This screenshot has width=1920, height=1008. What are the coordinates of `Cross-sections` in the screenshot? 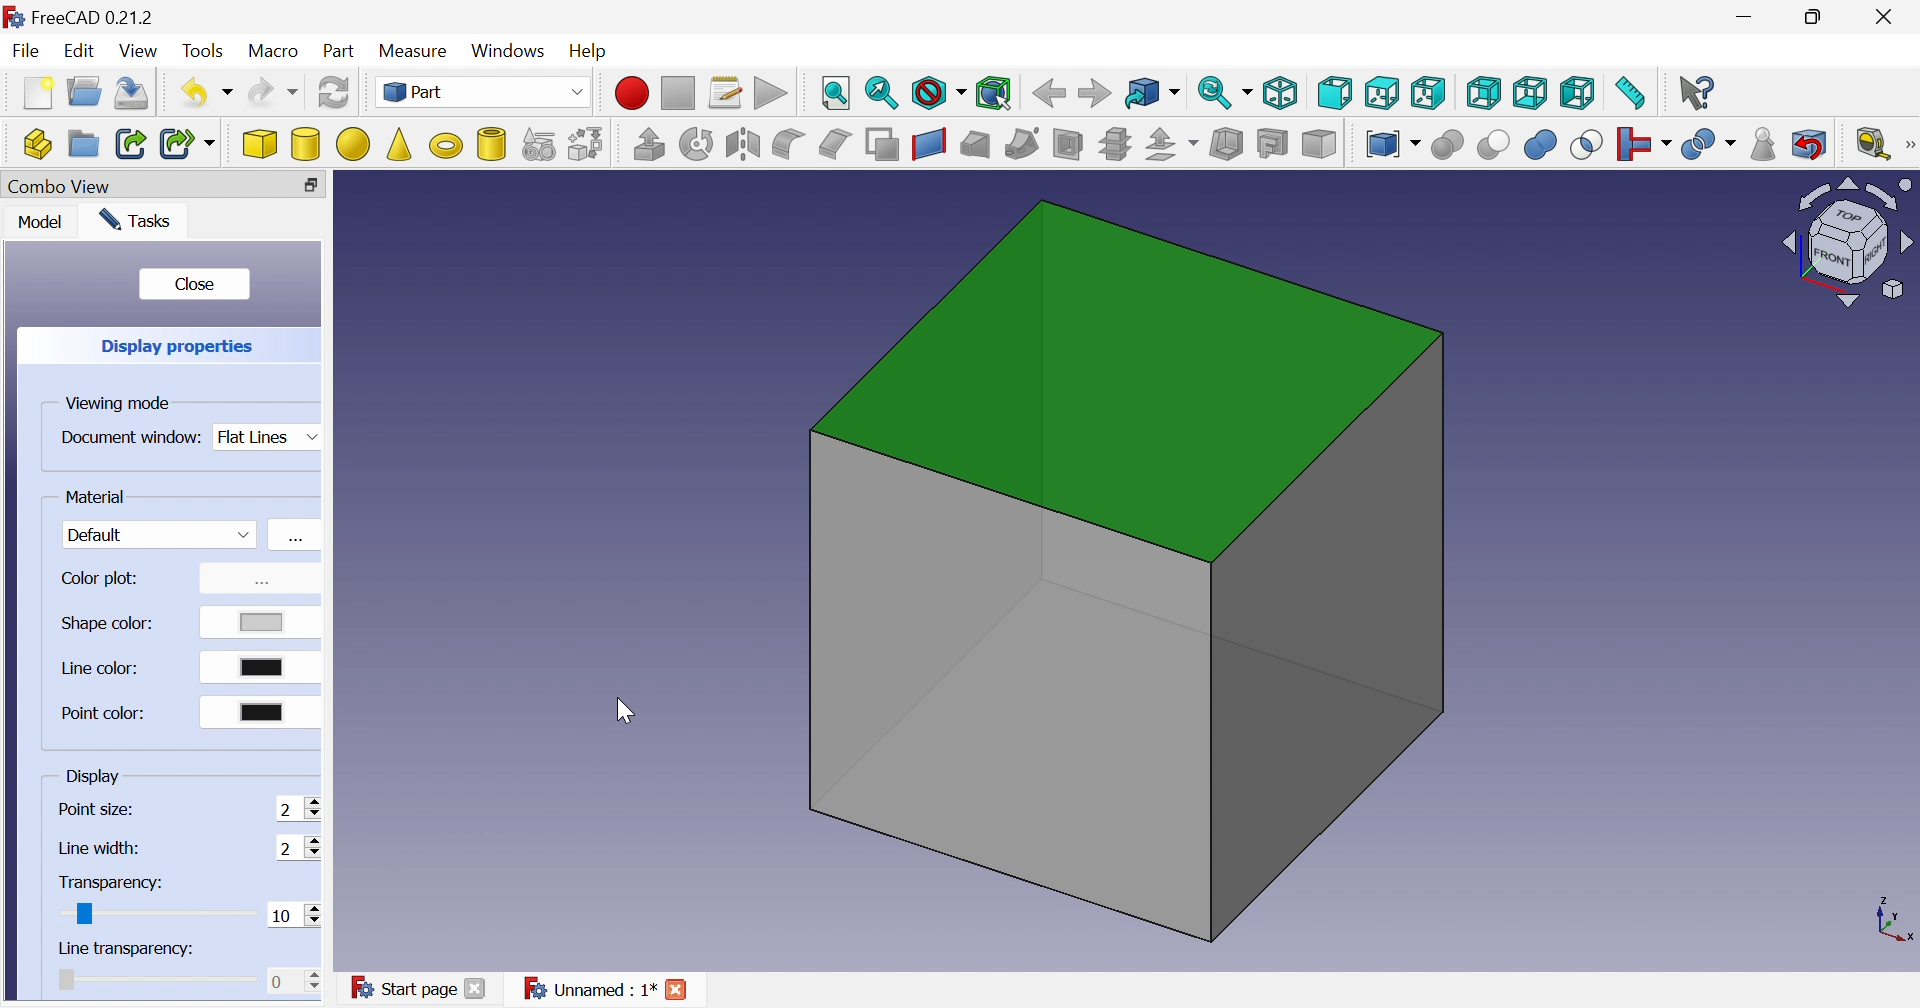 It's located at (1116, 143).